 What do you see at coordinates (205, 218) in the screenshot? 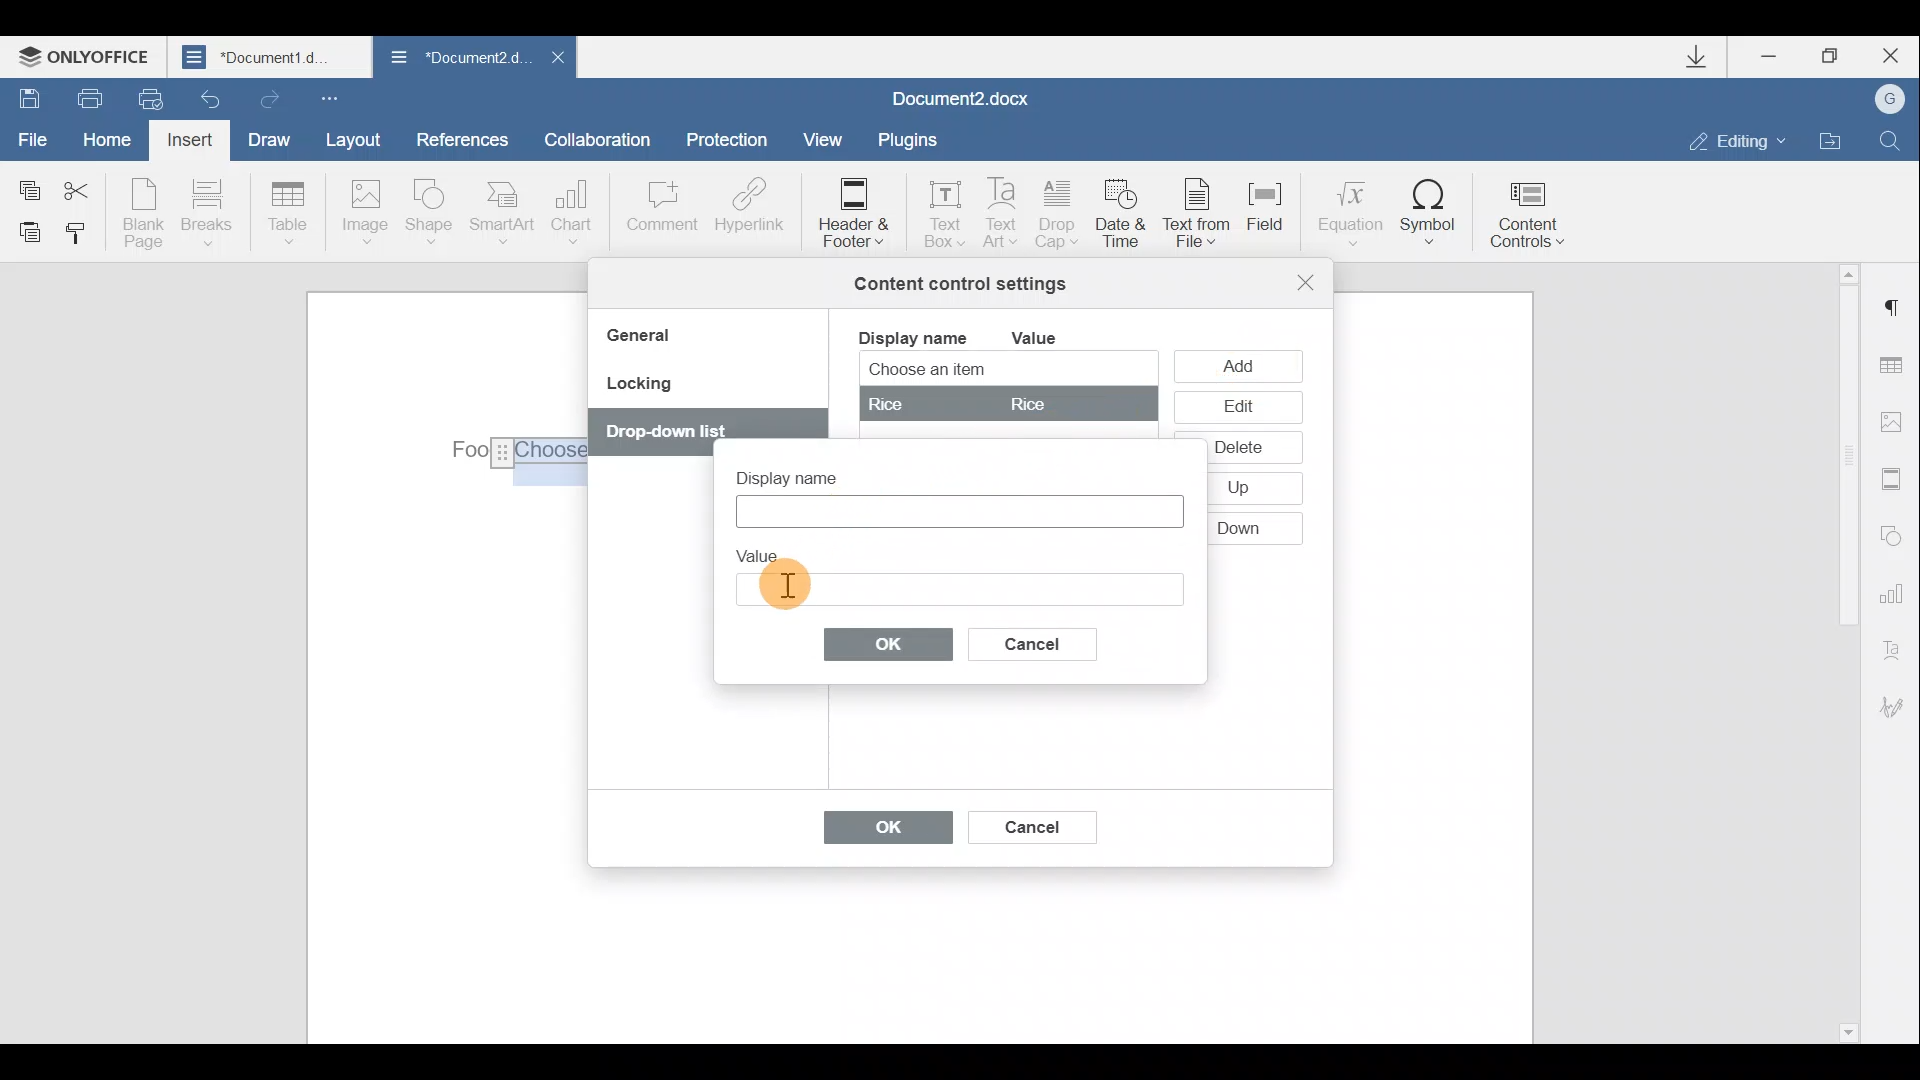
I see `Breaks` at bounding box center [205, 218].